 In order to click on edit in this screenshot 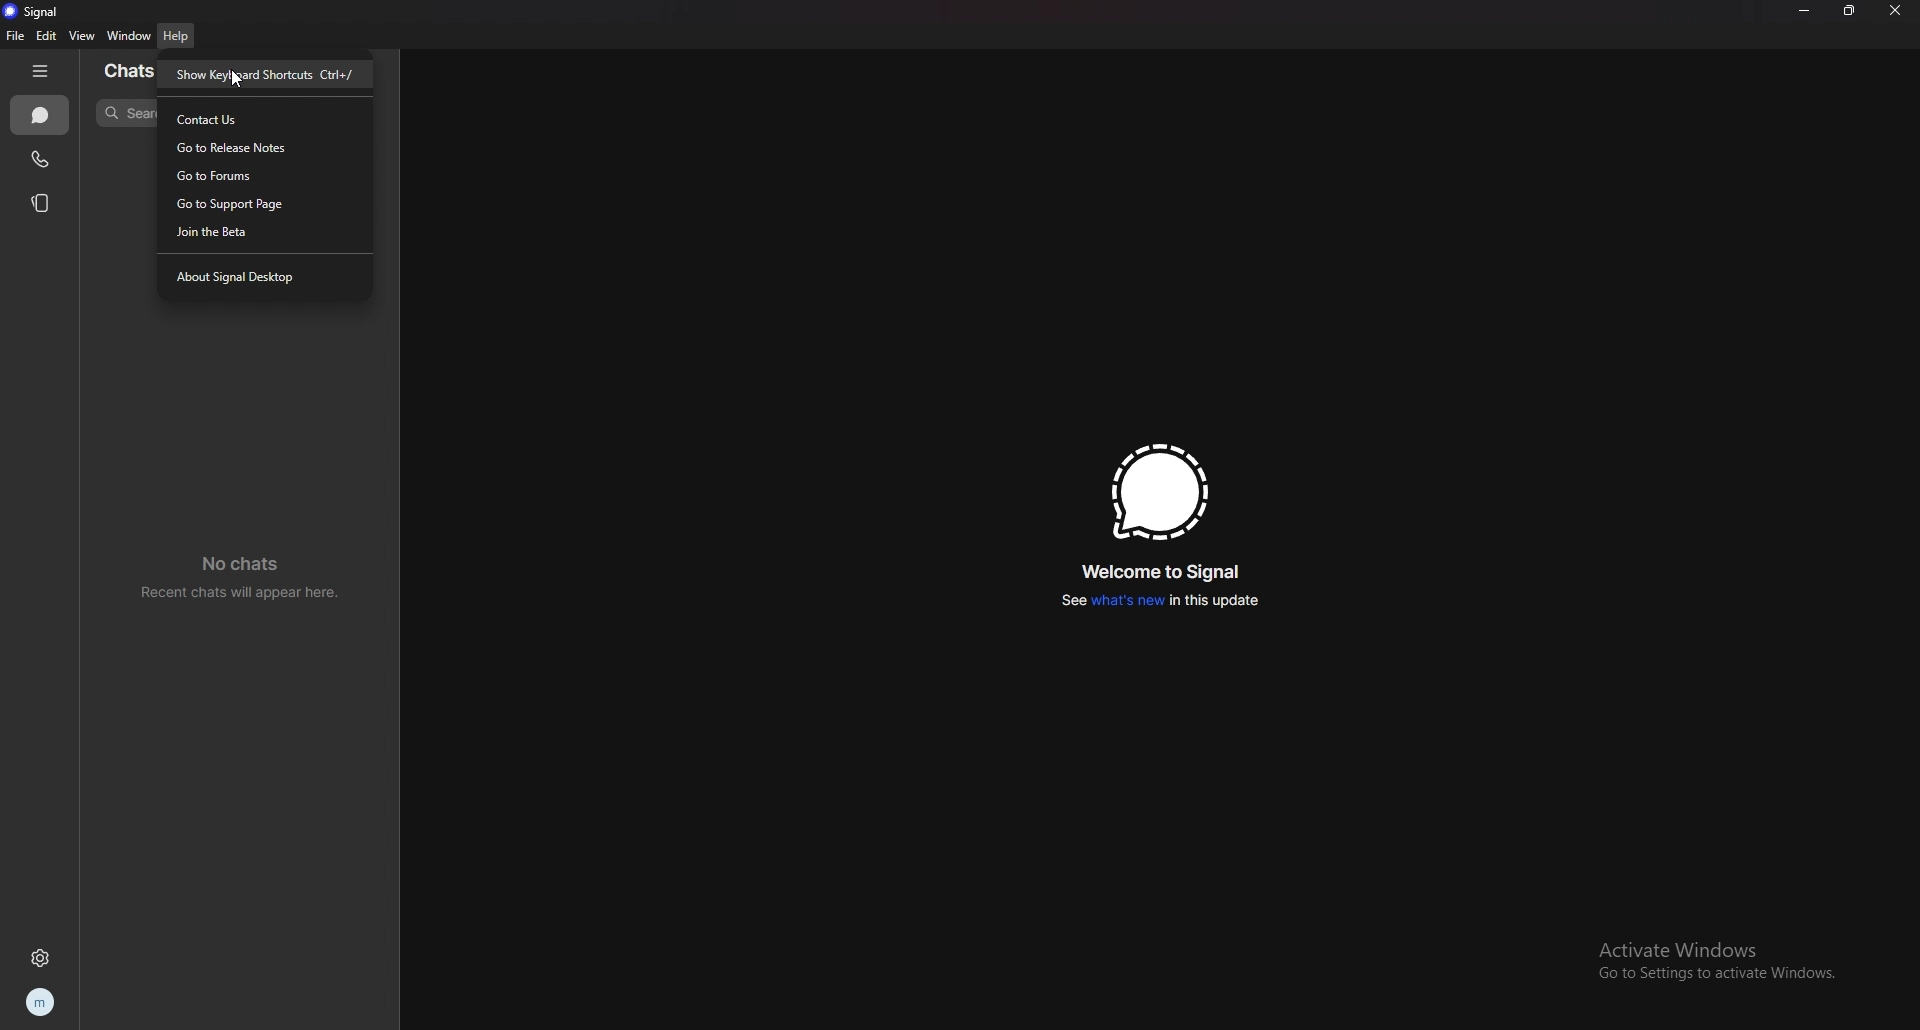, I will do `click(46, 36)`.